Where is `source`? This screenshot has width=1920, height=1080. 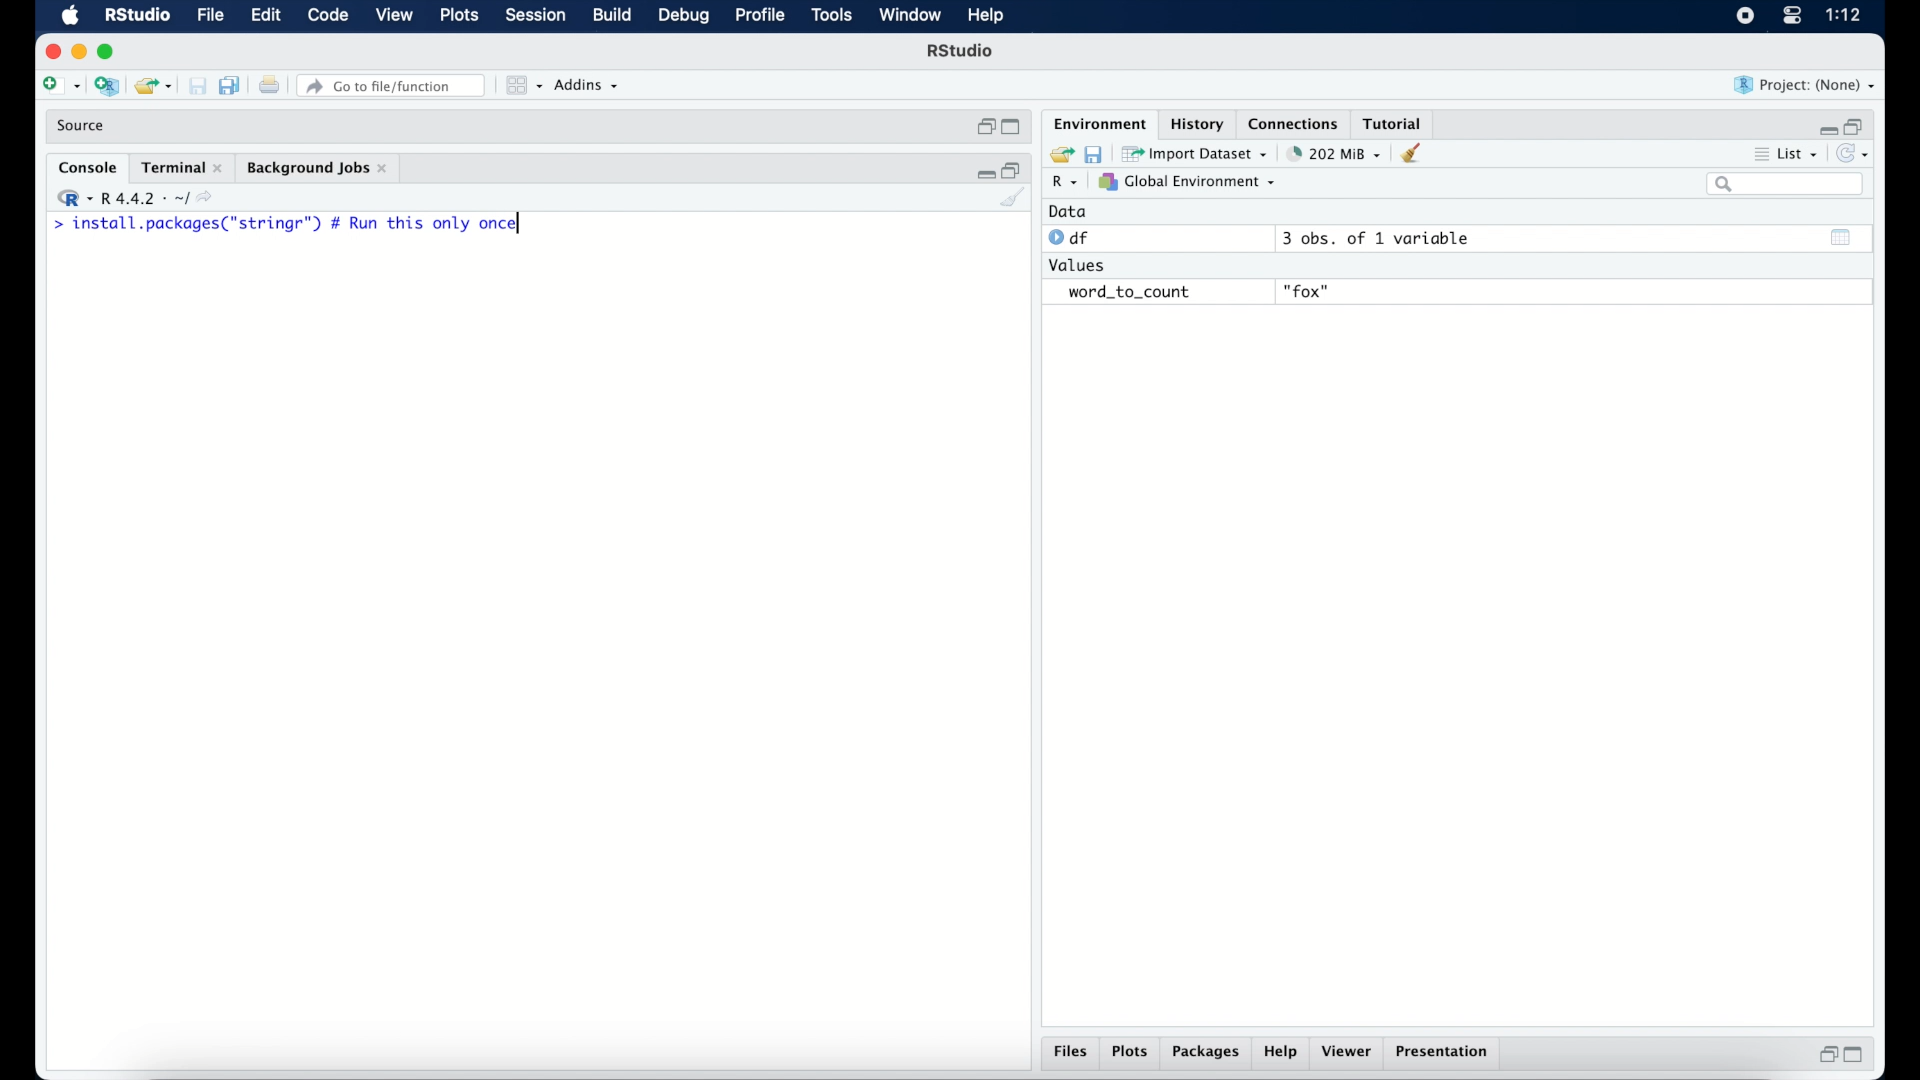
source is located at coordinates (83, 126).